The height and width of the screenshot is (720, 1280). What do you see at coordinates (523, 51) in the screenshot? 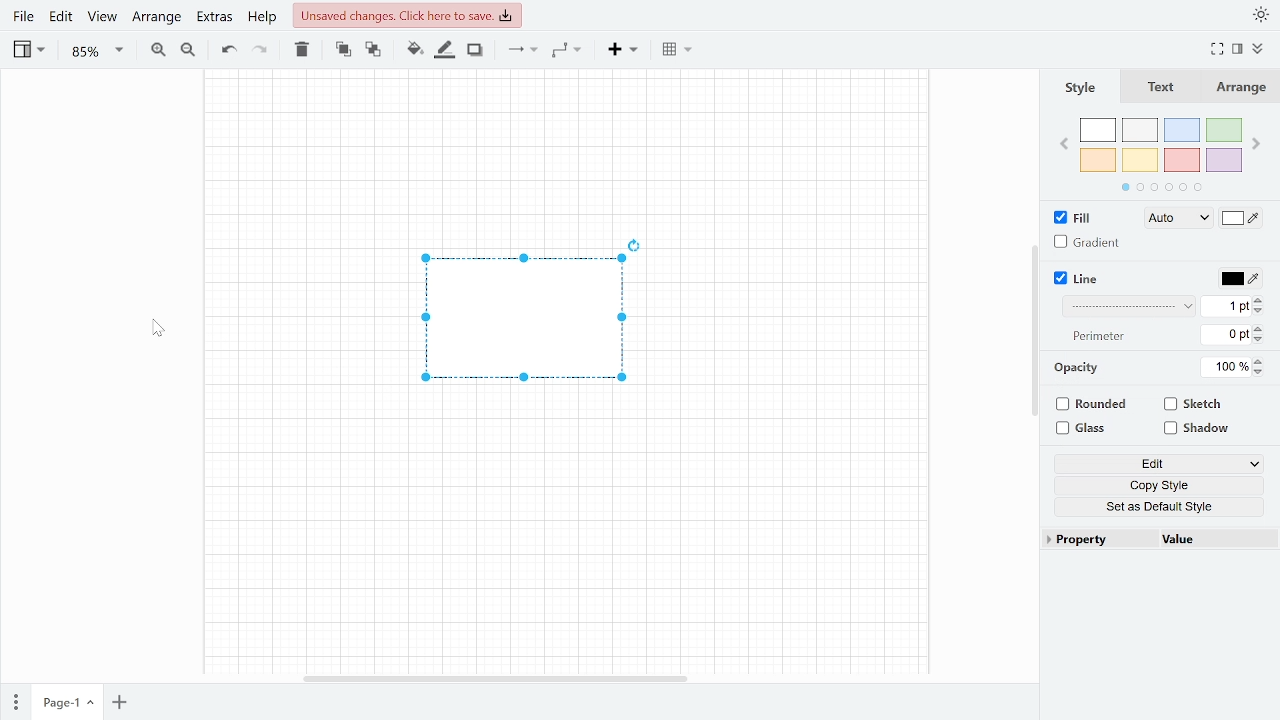
I see `Connections` at bounding box center [523, 51].